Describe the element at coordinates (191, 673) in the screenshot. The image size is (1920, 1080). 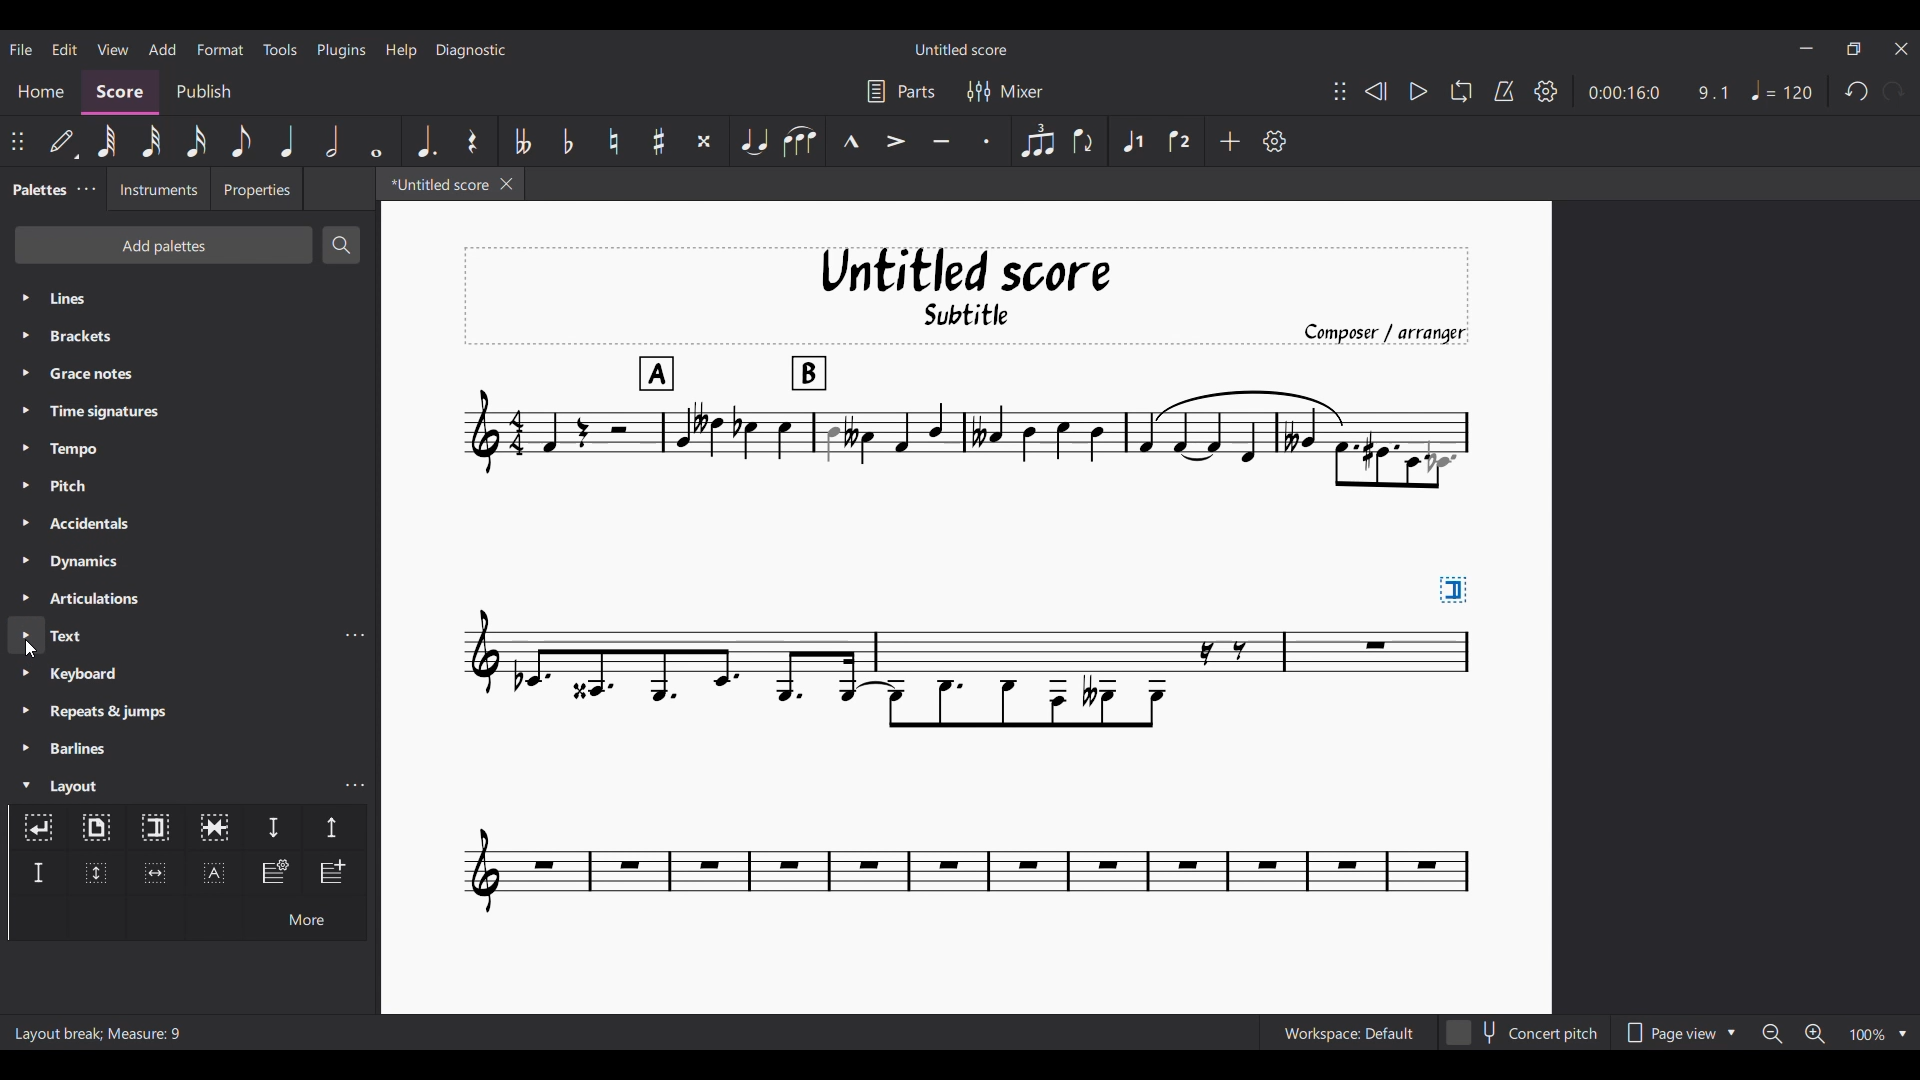
I see `Keyboard` at that location.